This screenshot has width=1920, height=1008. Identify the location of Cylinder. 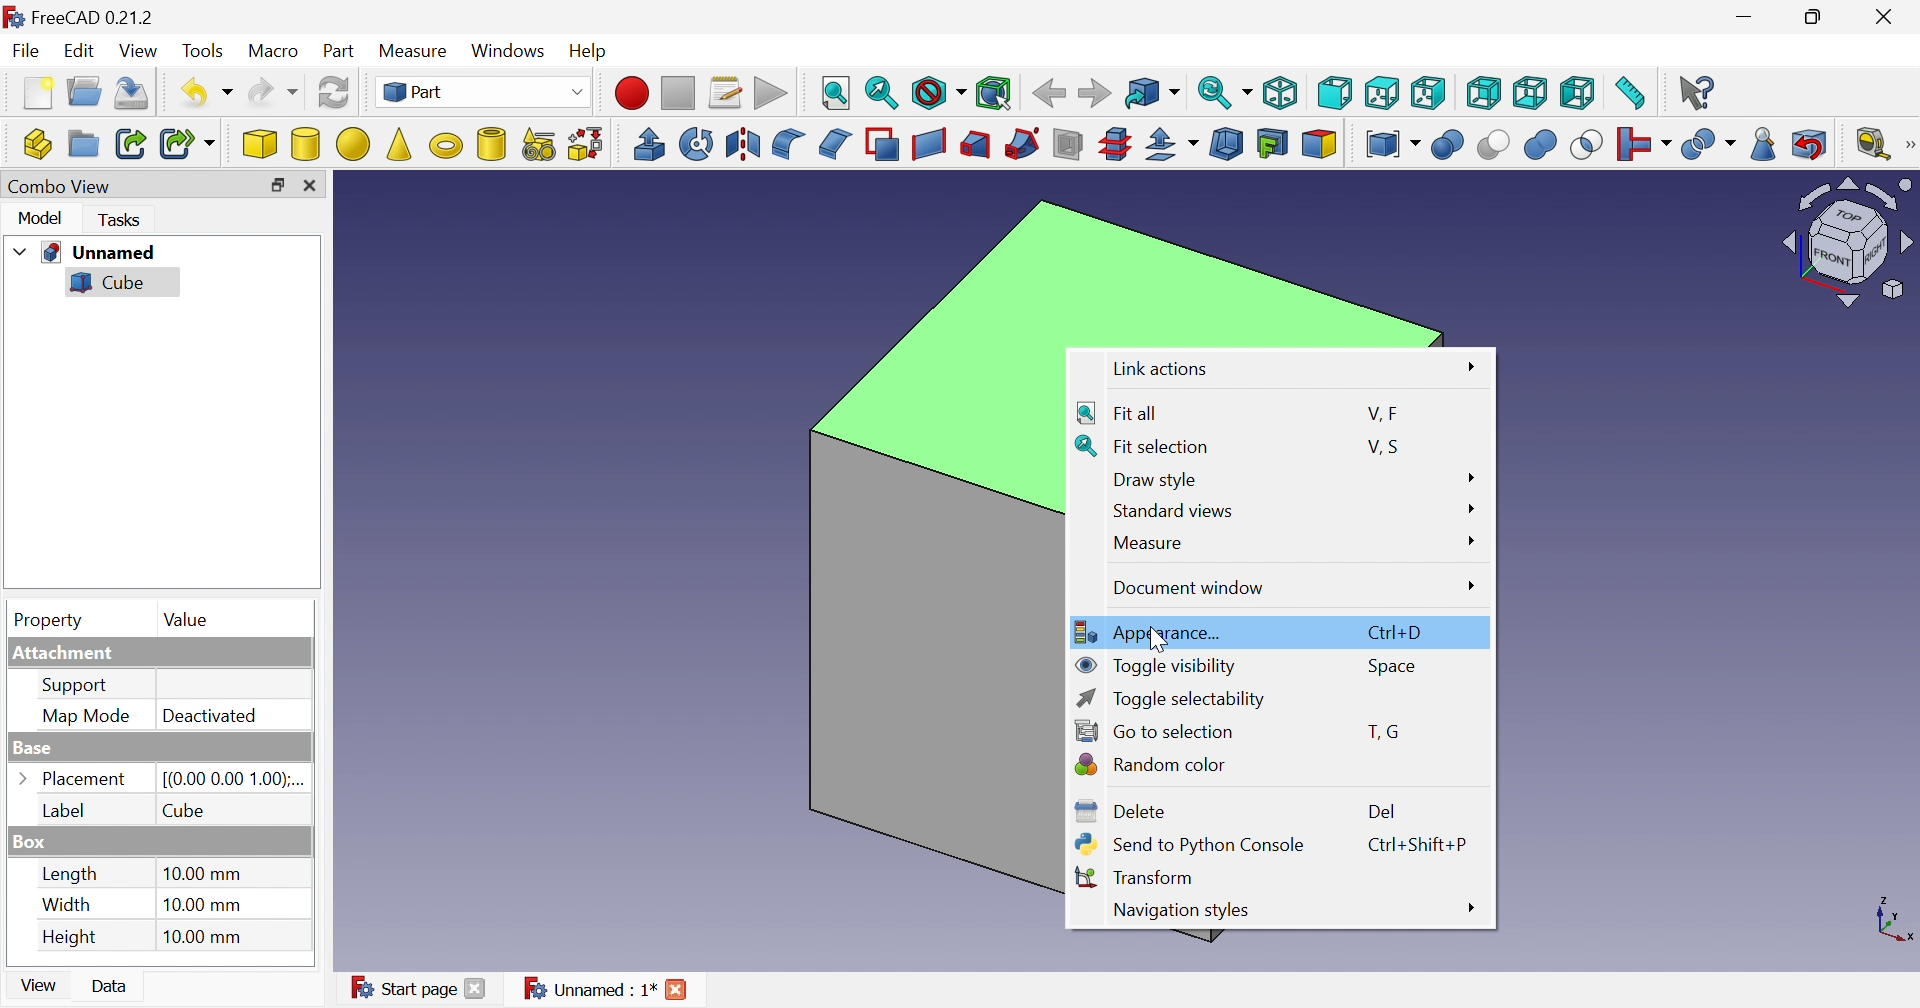
(306, 146).